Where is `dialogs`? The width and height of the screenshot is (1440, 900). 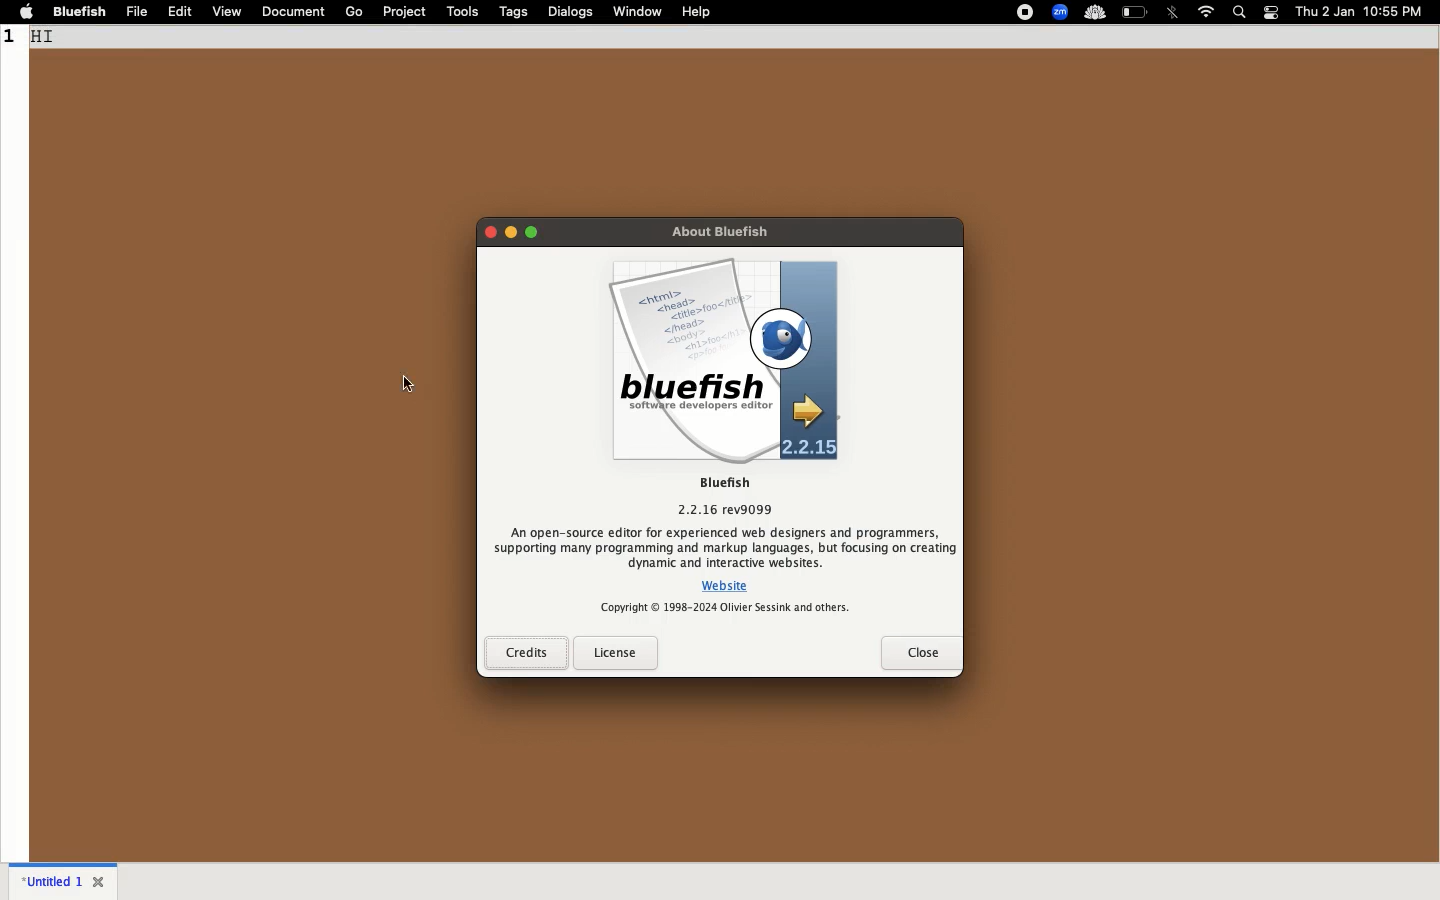 dialogs is located at coordinates (572, 11).